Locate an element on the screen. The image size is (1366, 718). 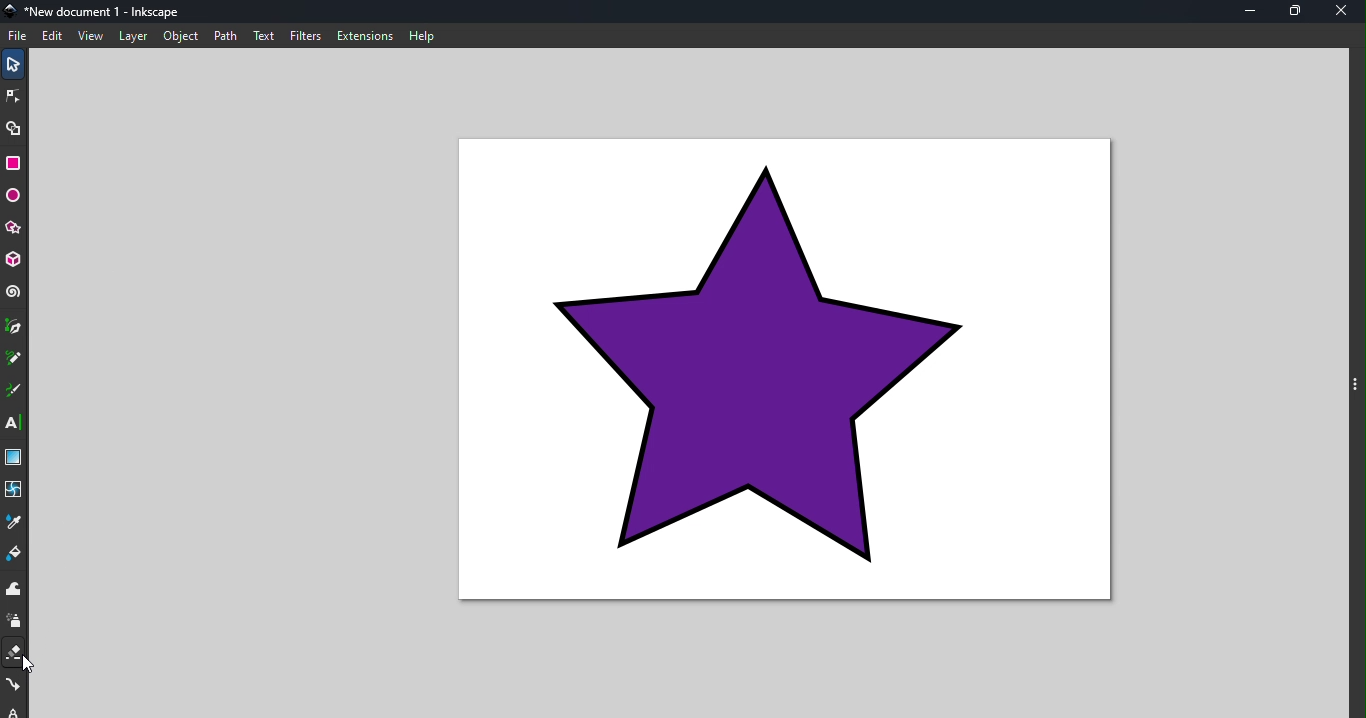
spray tool is located at coordinates (15, 623).